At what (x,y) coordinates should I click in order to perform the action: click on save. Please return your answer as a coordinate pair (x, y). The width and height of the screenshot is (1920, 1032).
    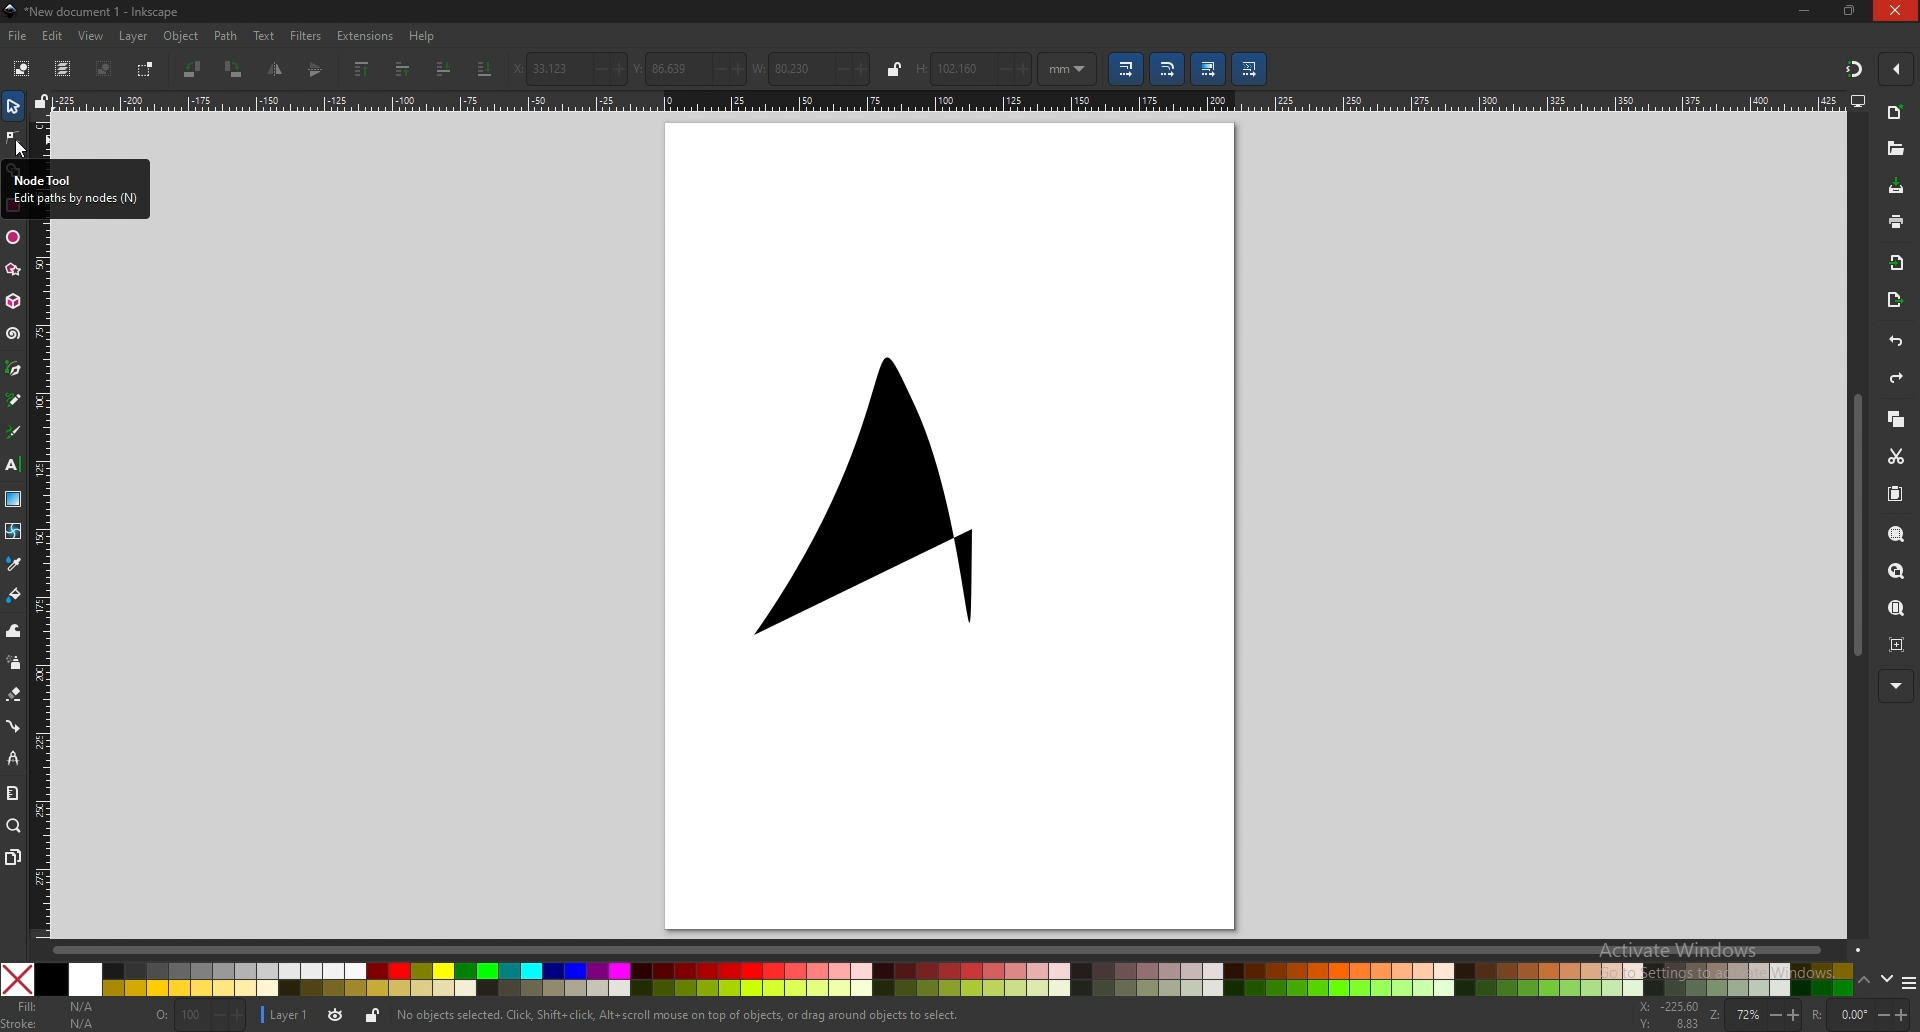
    Looking at the image, I should click on (1898, 188).